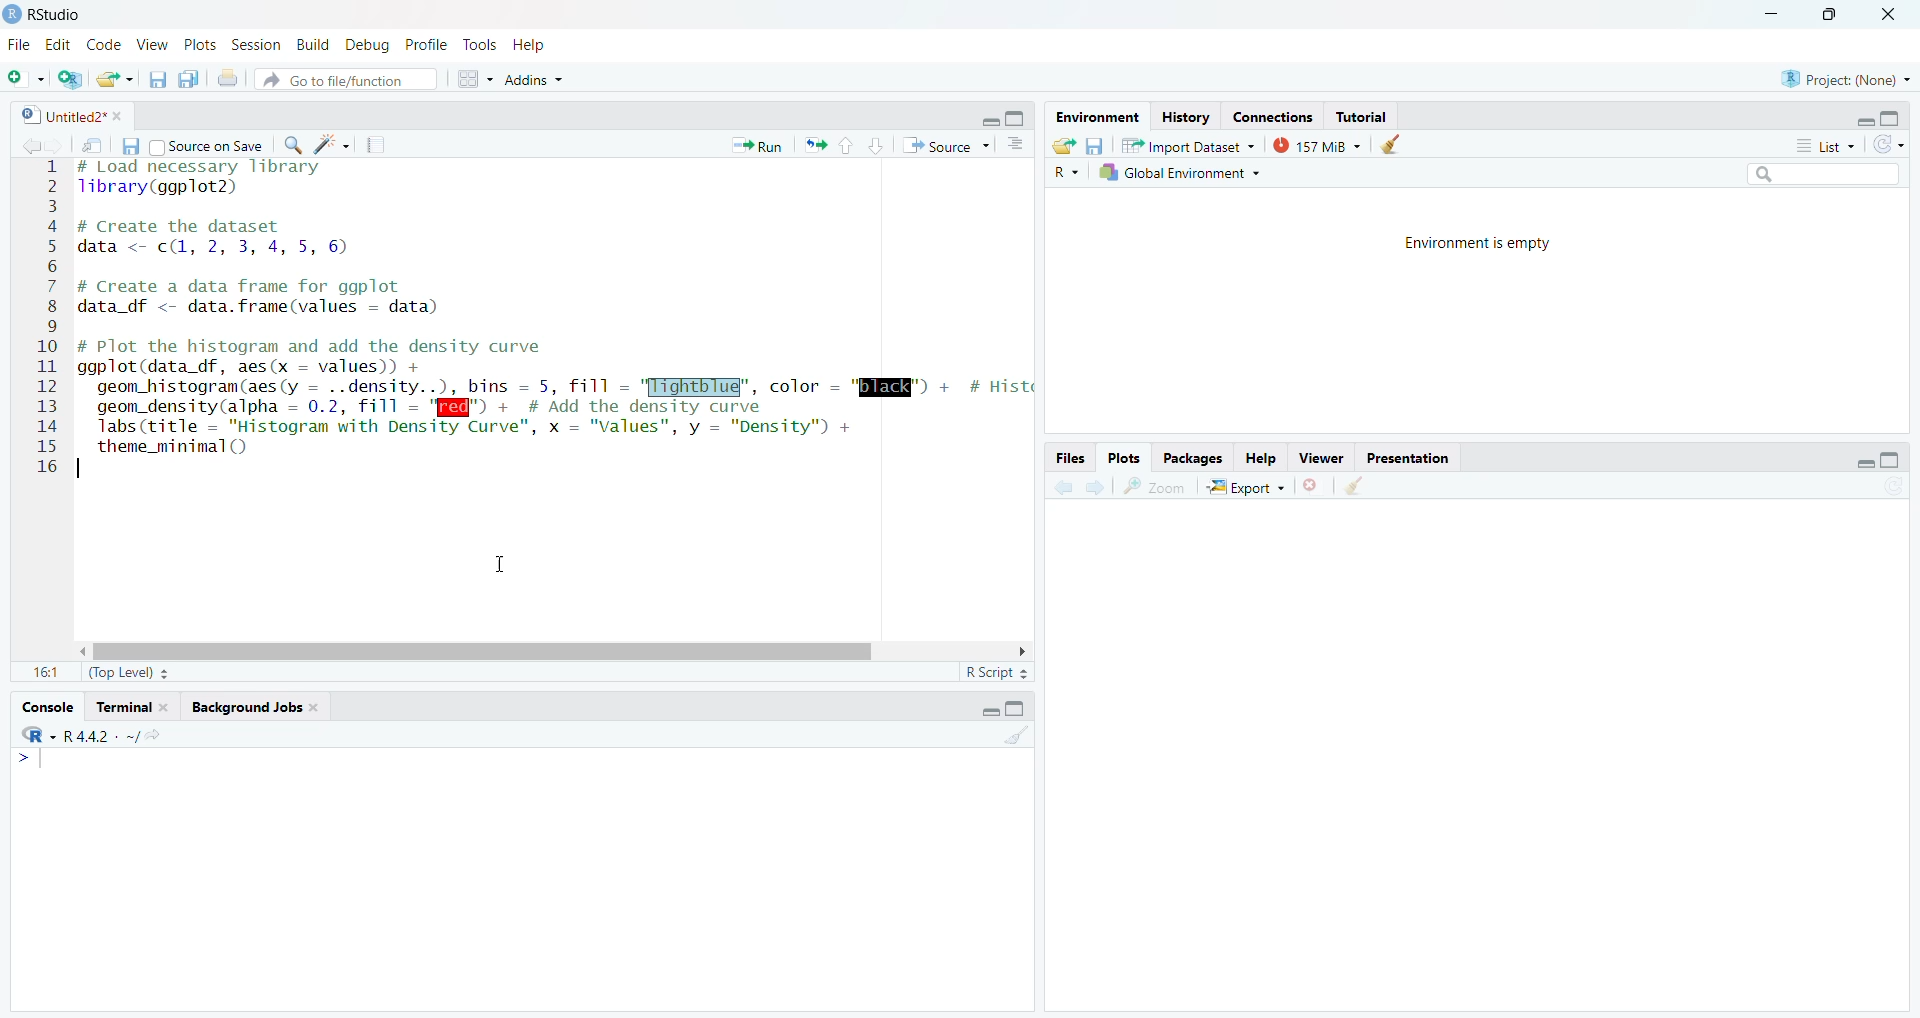 The image size is (1920, 1018). Describe the element at coordinates (186, 79) in the screenshot. I see `save all open documents` at that location.